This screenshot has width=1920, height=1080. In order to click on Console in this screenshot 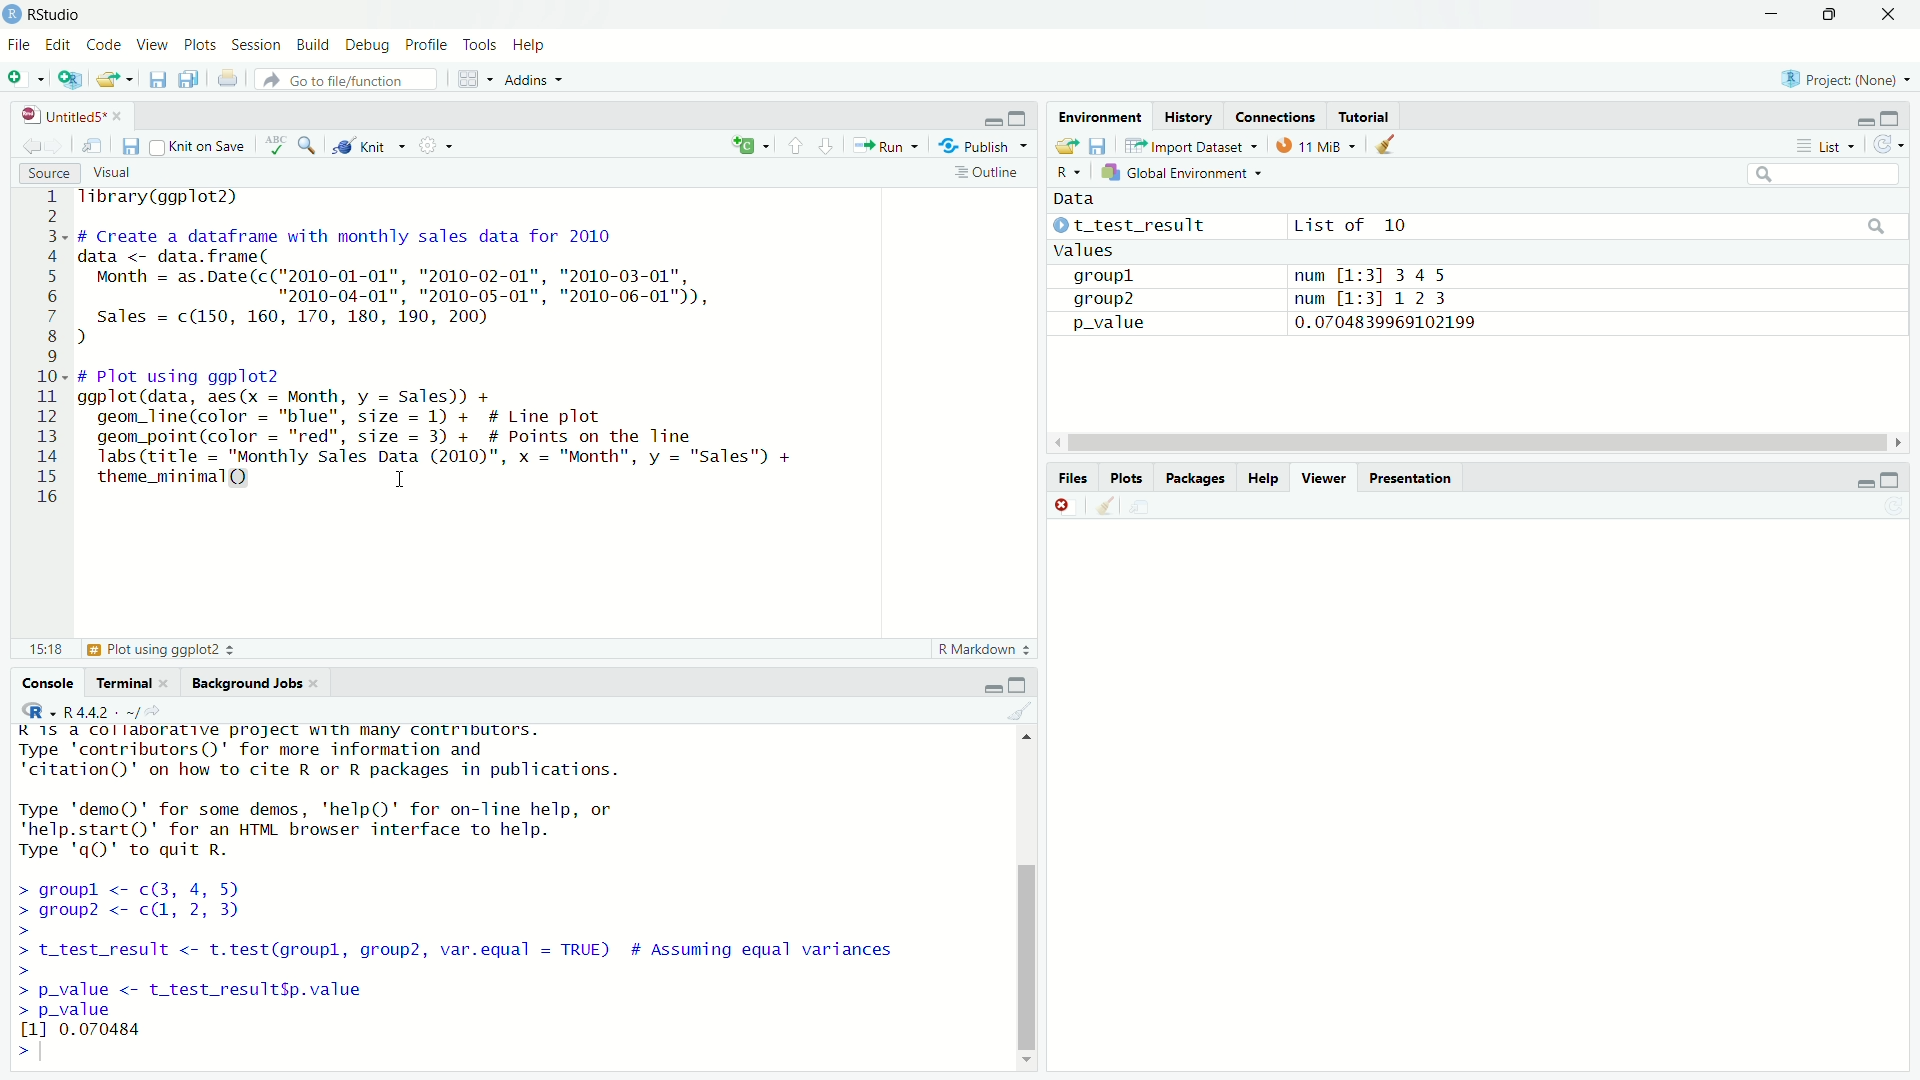, I will do `click(46, 680)`.